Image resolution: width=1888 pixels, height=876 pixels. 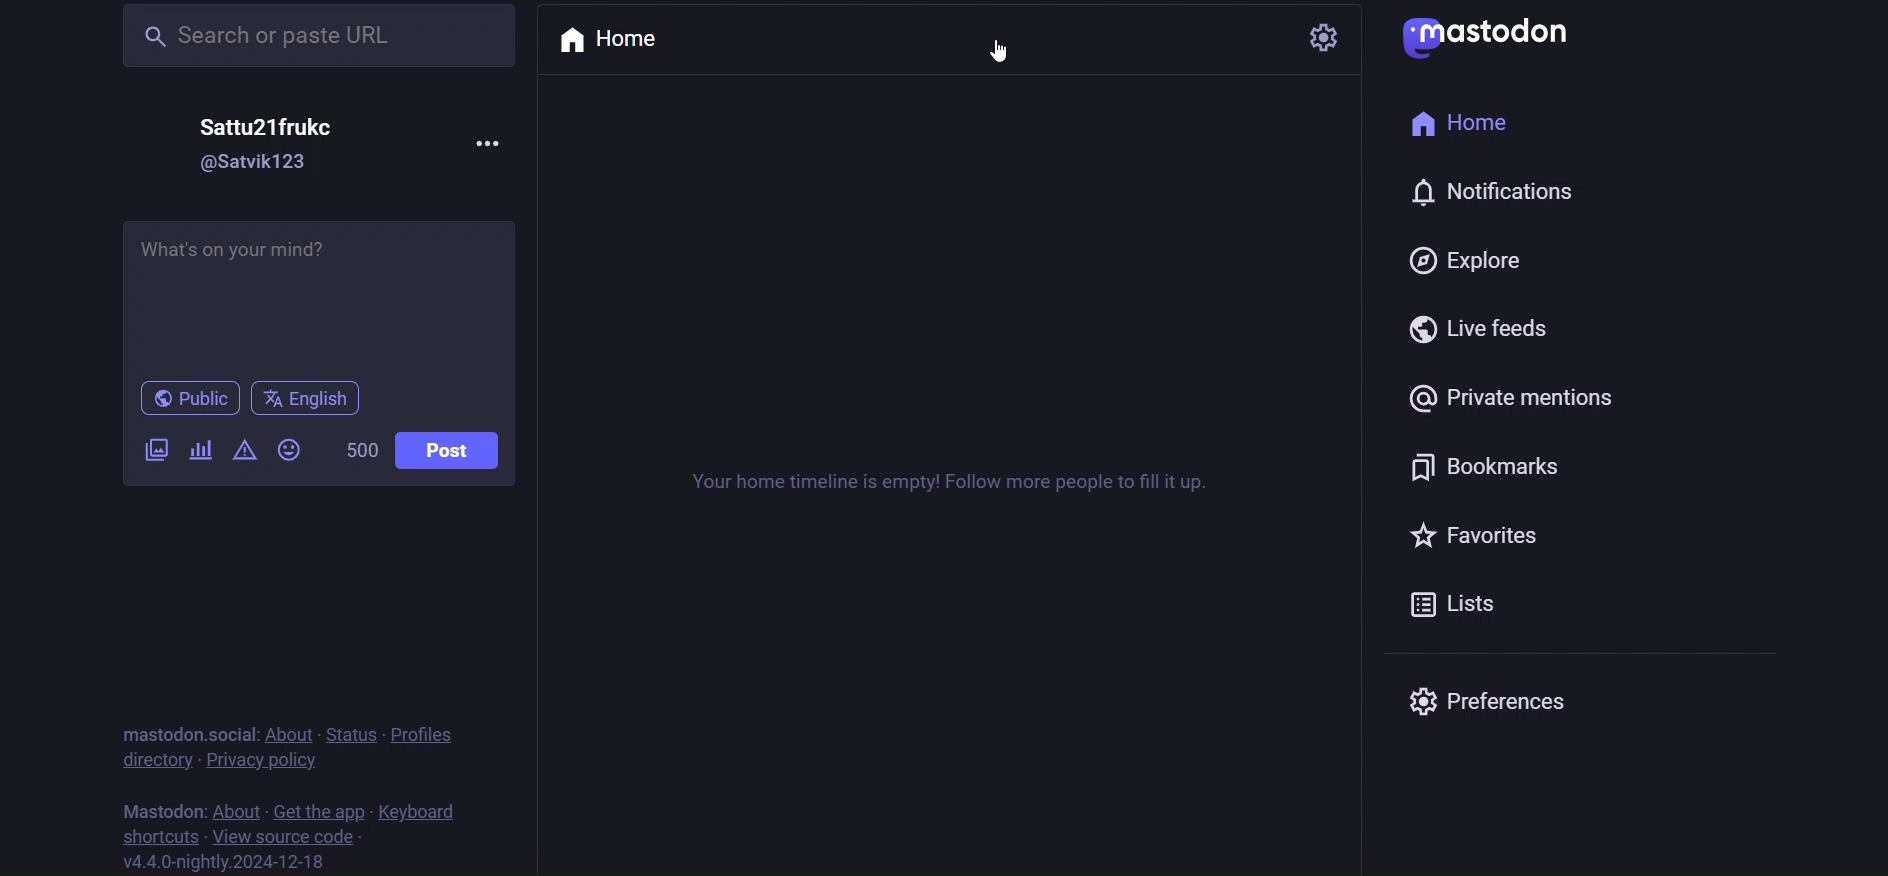 I want to click on more, so click(x=505, y=137).